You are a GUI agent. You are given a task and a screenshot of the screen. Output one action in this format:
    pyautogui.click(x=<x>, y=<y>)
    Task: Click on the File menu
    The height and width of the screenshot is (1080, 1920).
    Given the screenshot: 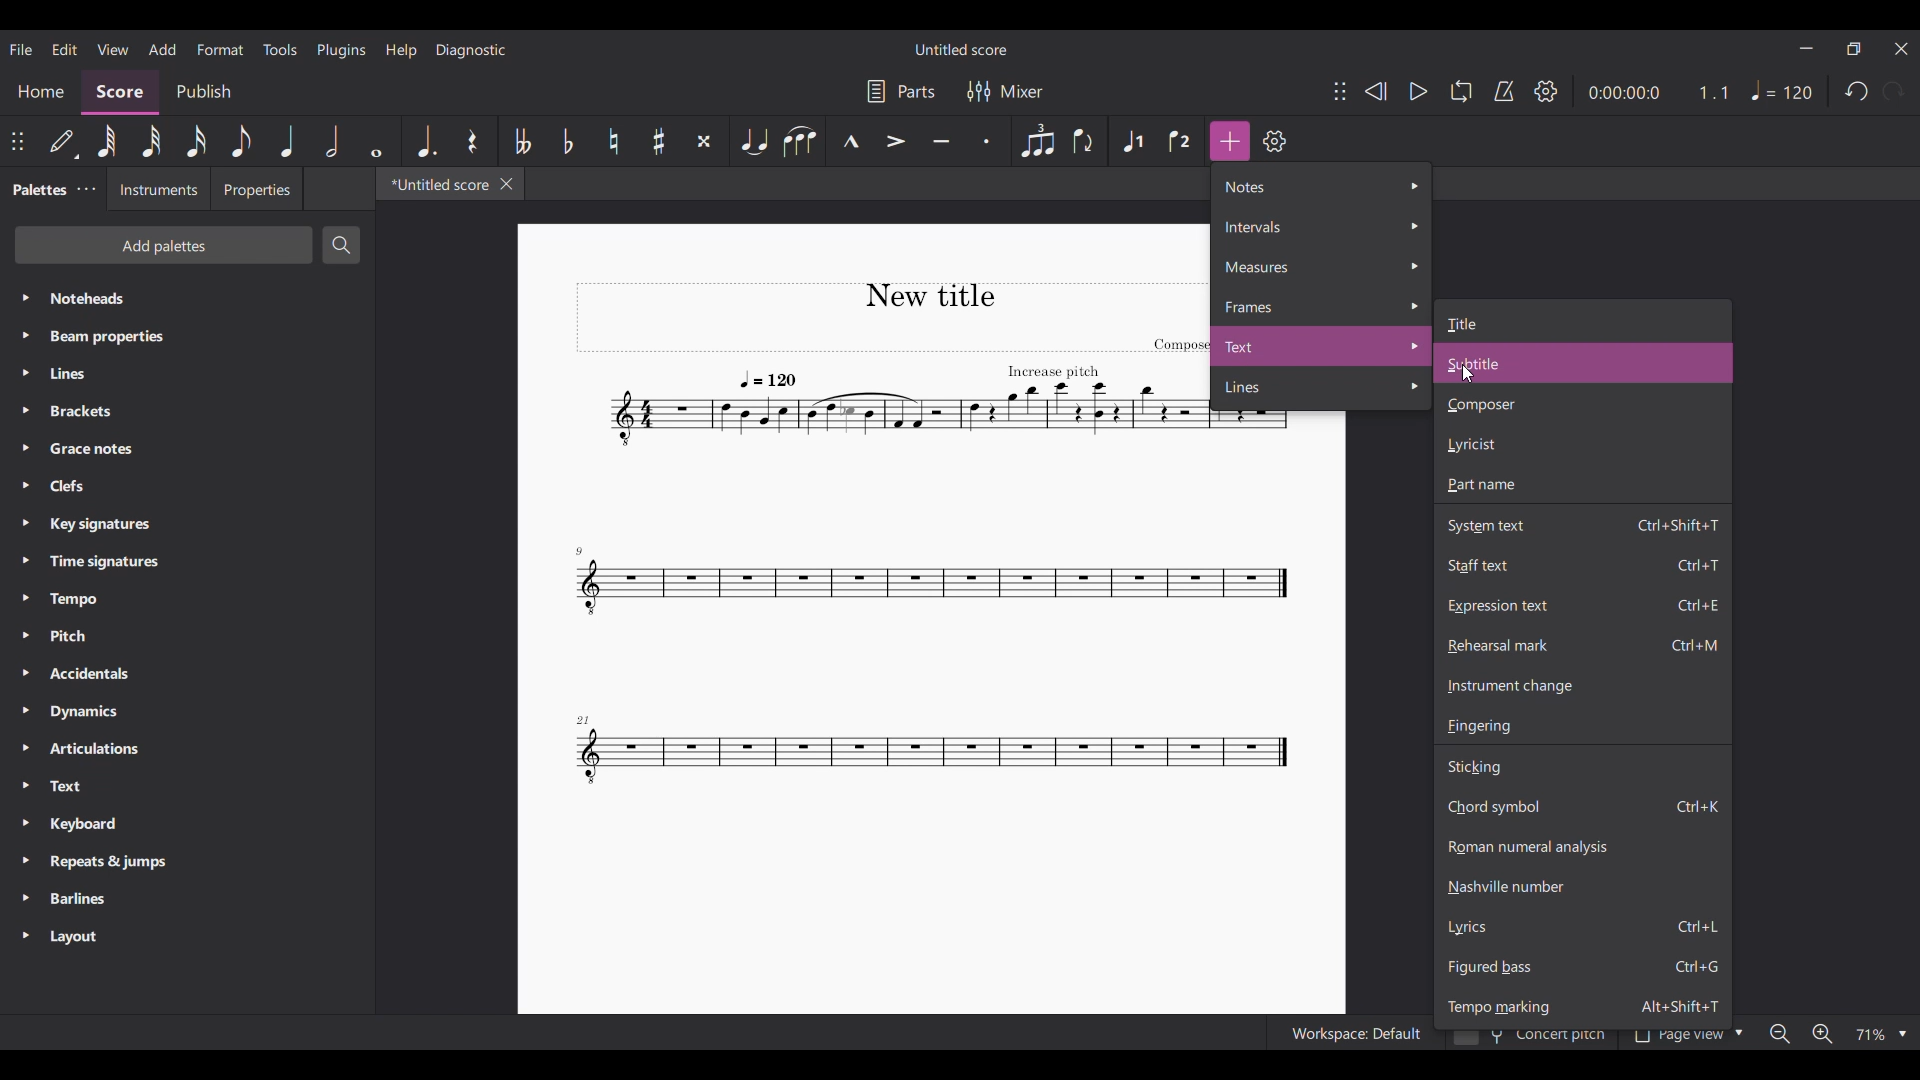 What is the action you would take?
    pyautogui.click(x=20, y=49)
    